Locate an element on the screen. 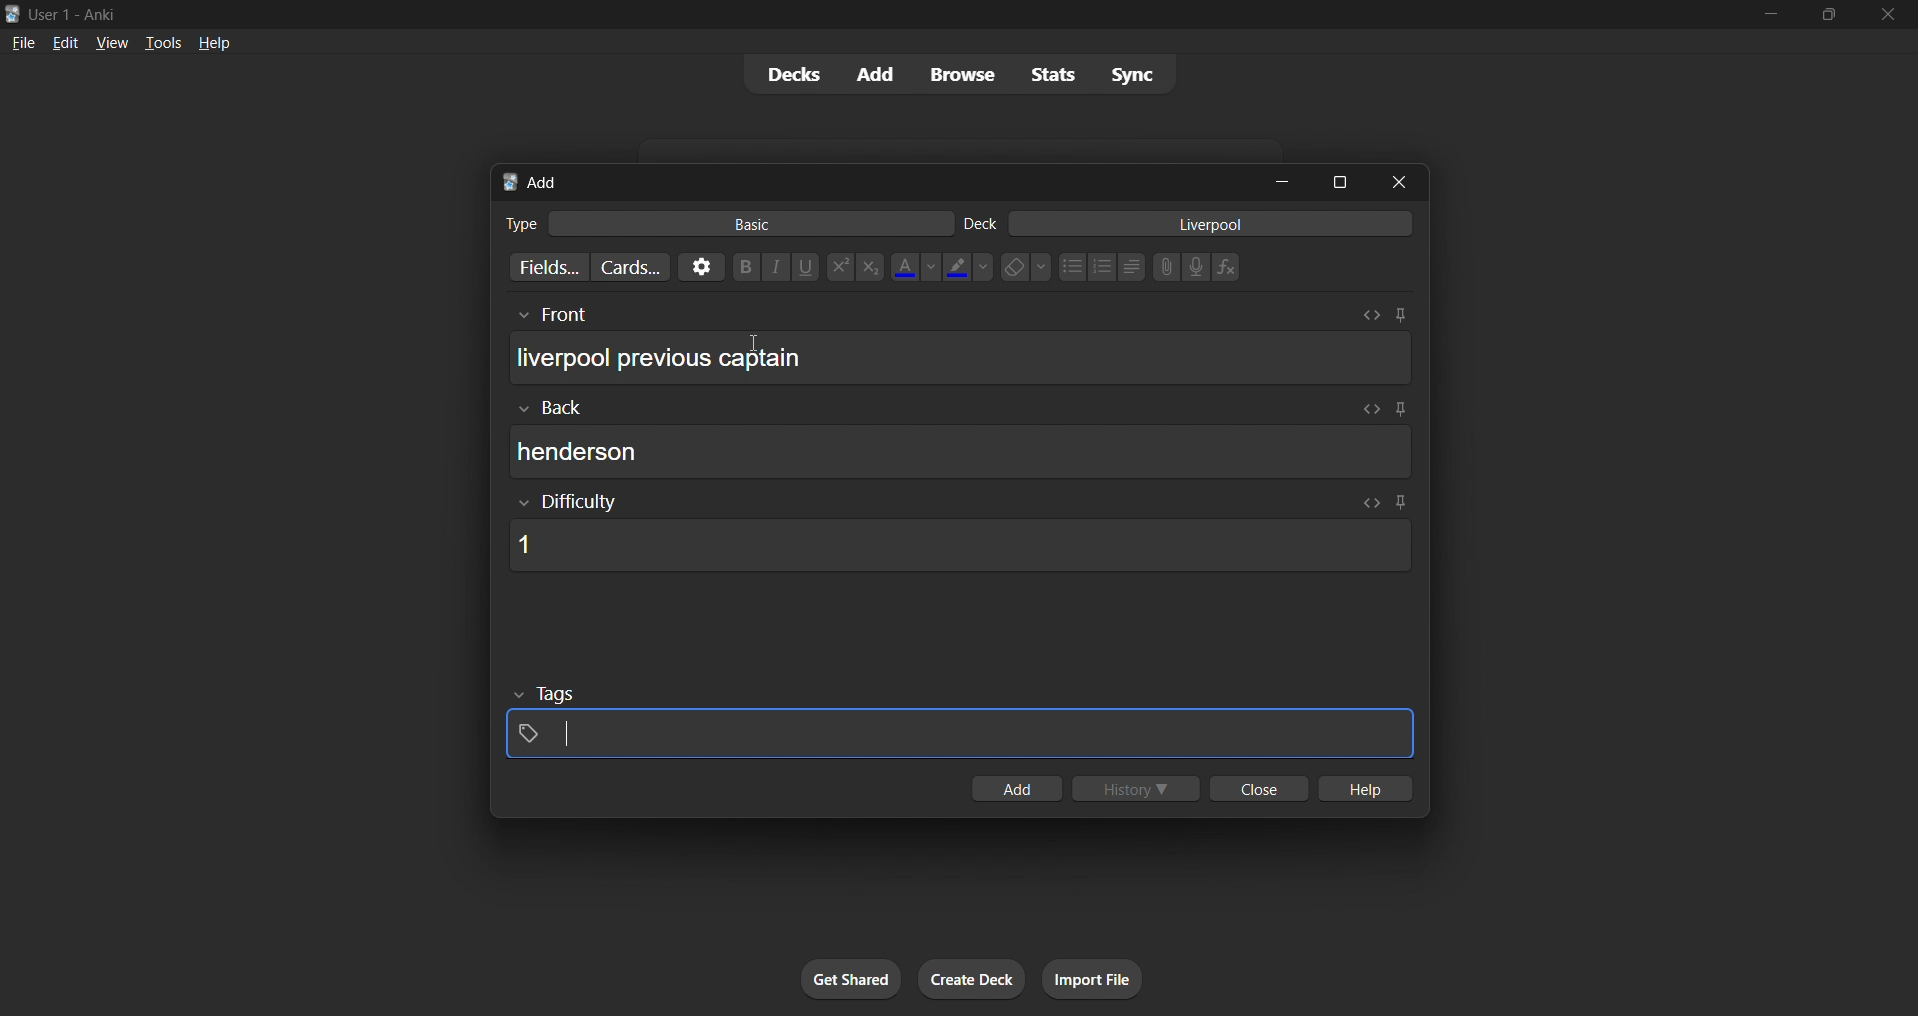 This screenshot has height=1016, width=1918. add is located at coordinates (1014, 790).